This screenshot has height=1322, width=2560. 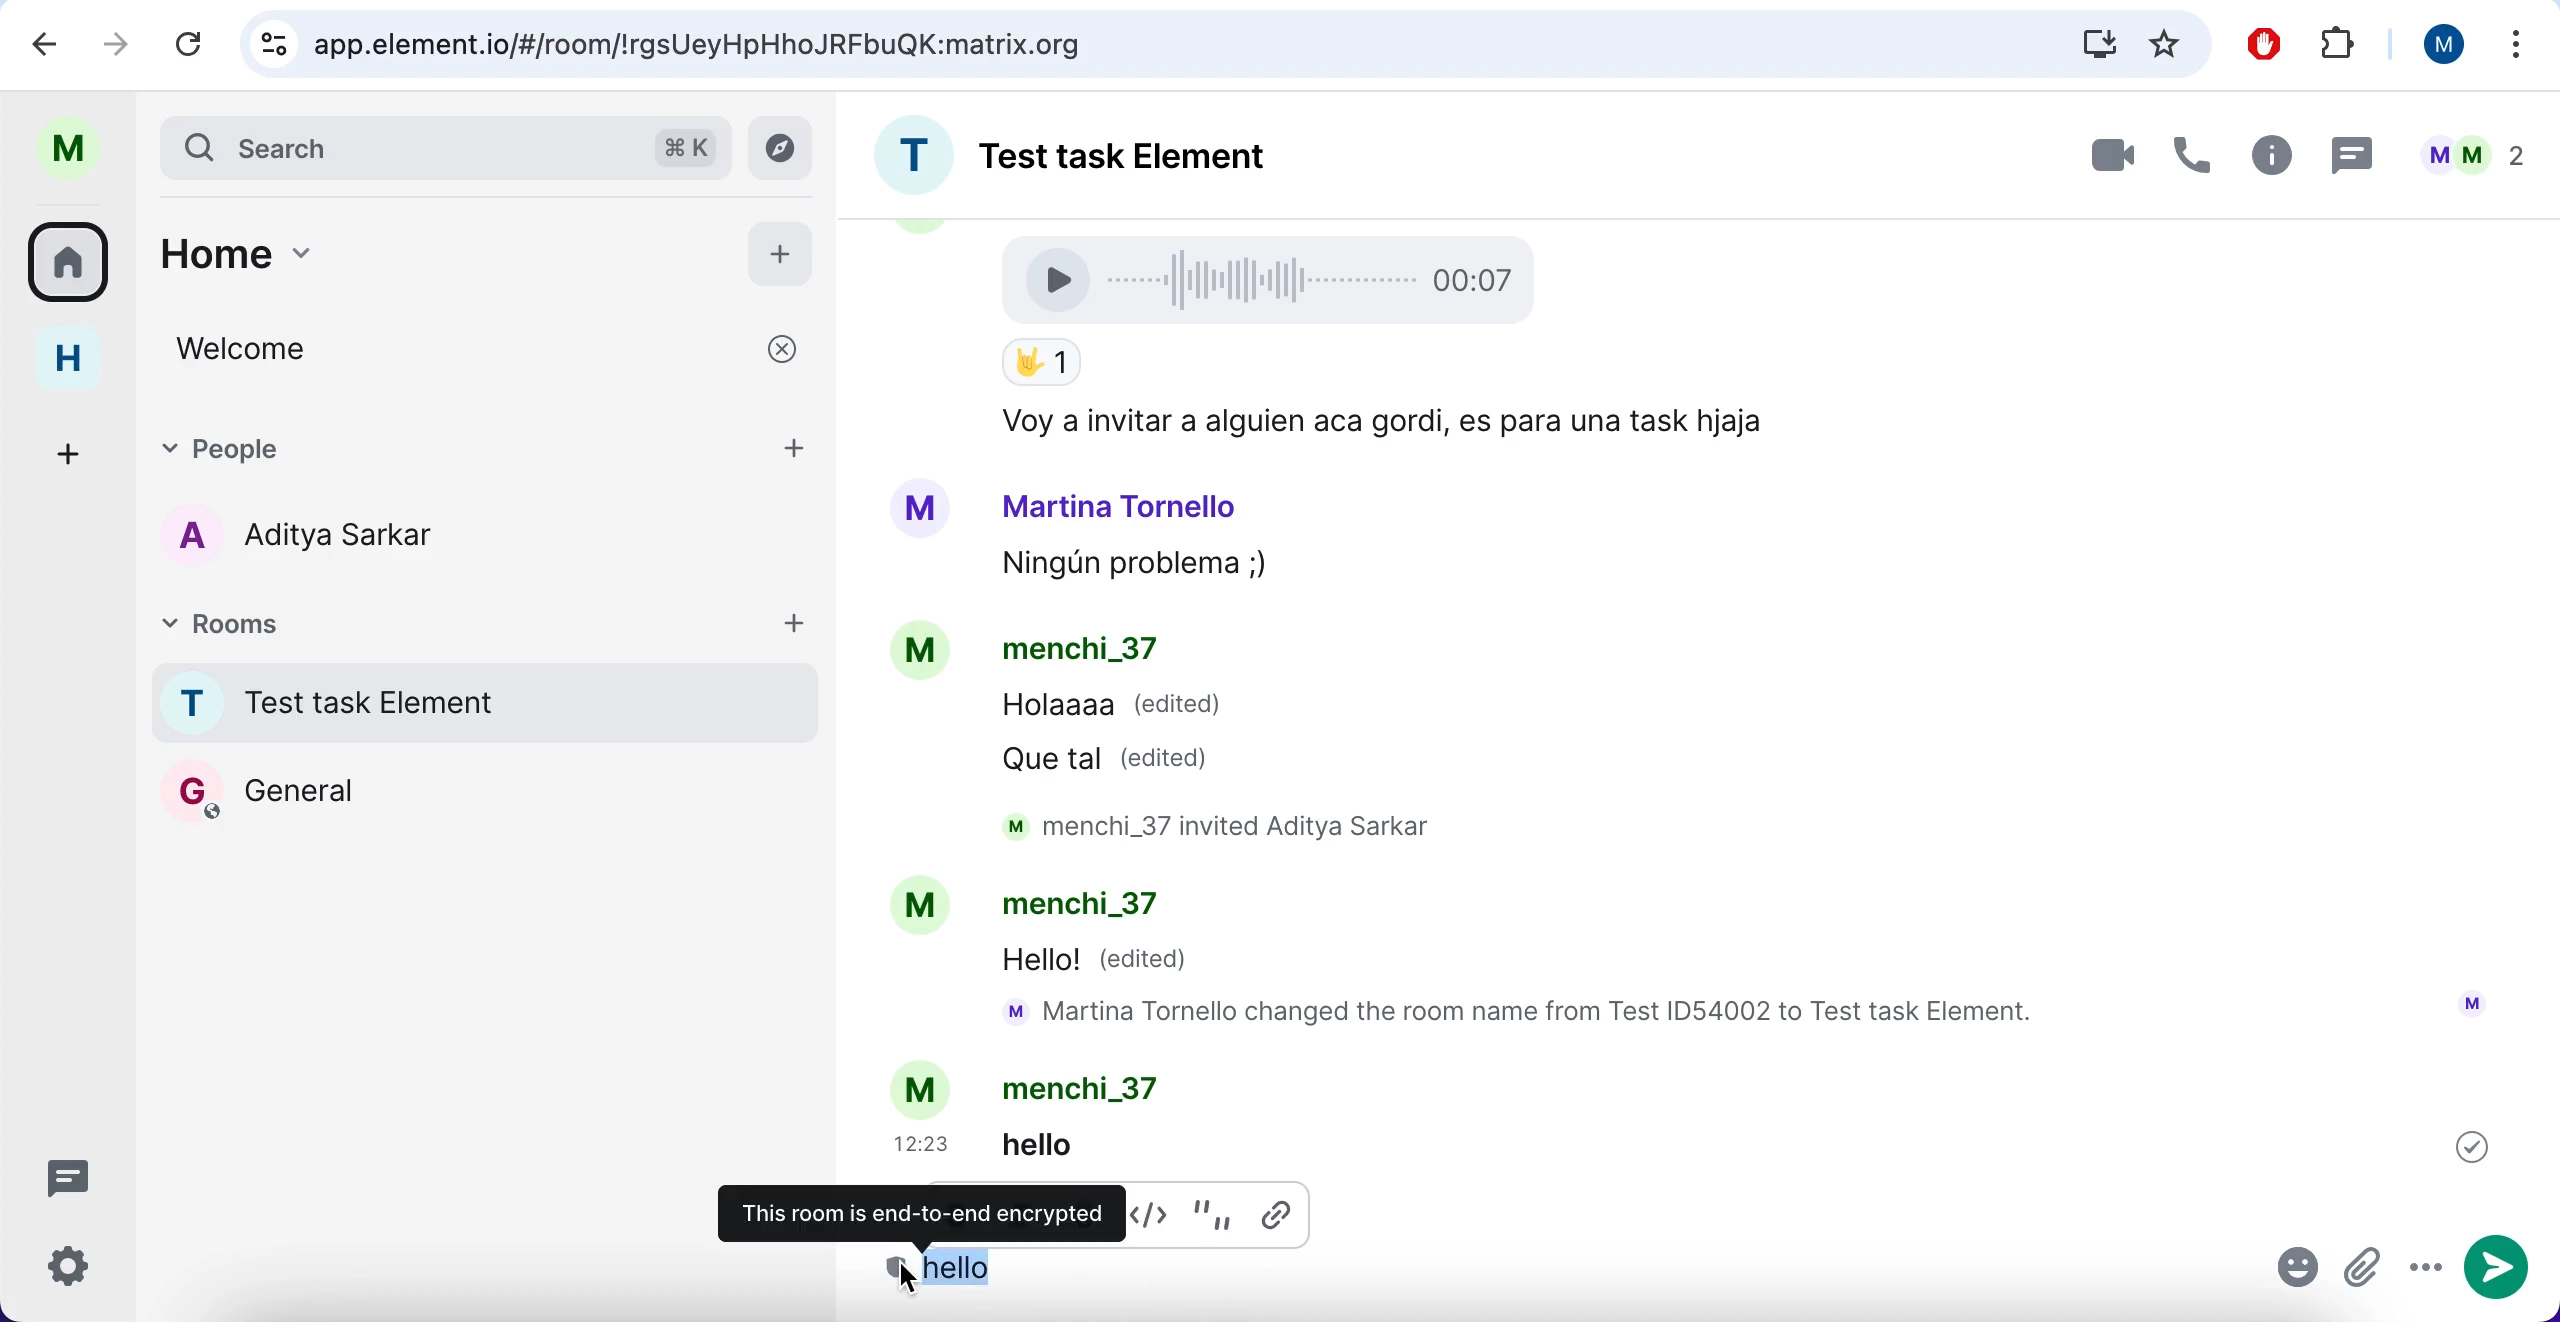 What do you see at coordinates (926, 1144) in the screenshot?
I see `12:23` at bounding box center [926, 1144].